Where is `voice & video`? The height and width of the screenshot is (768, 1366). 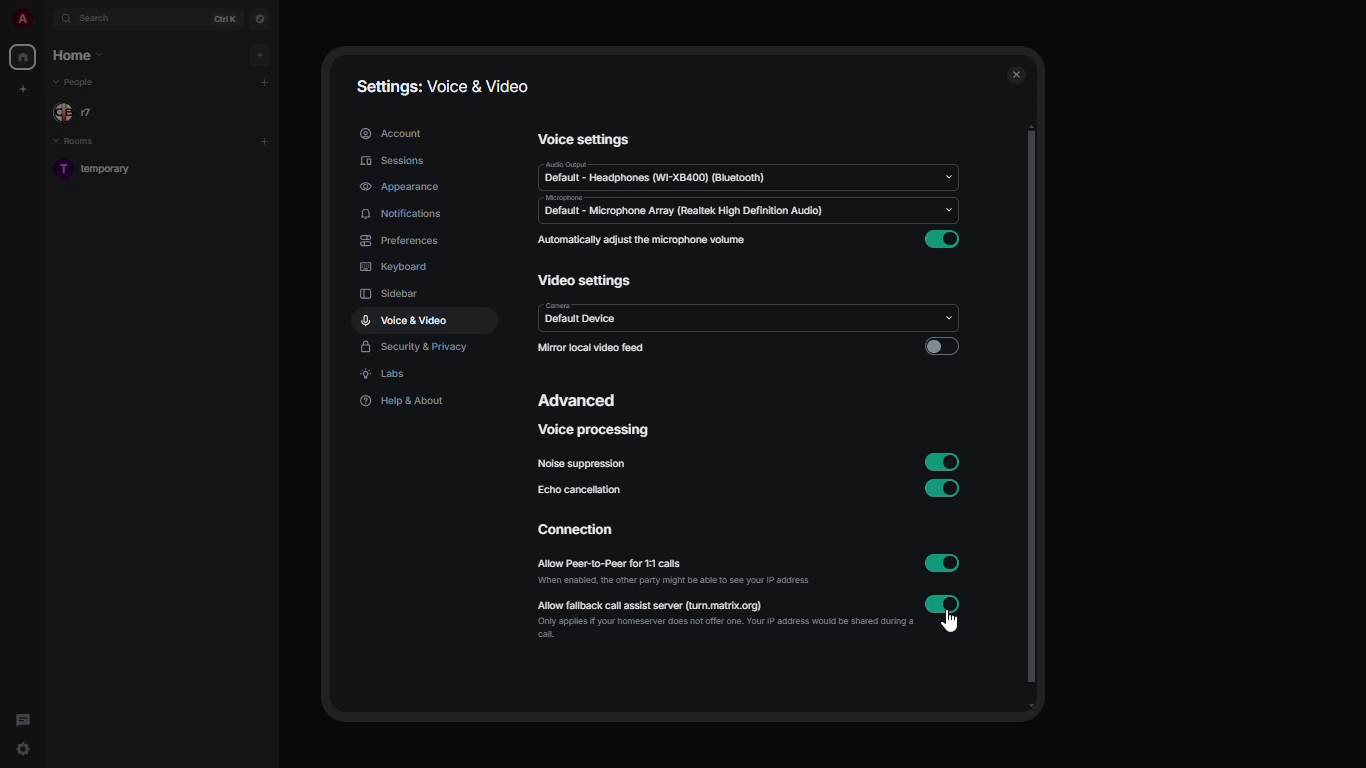 voice & video is located at coordinates (408, 319).